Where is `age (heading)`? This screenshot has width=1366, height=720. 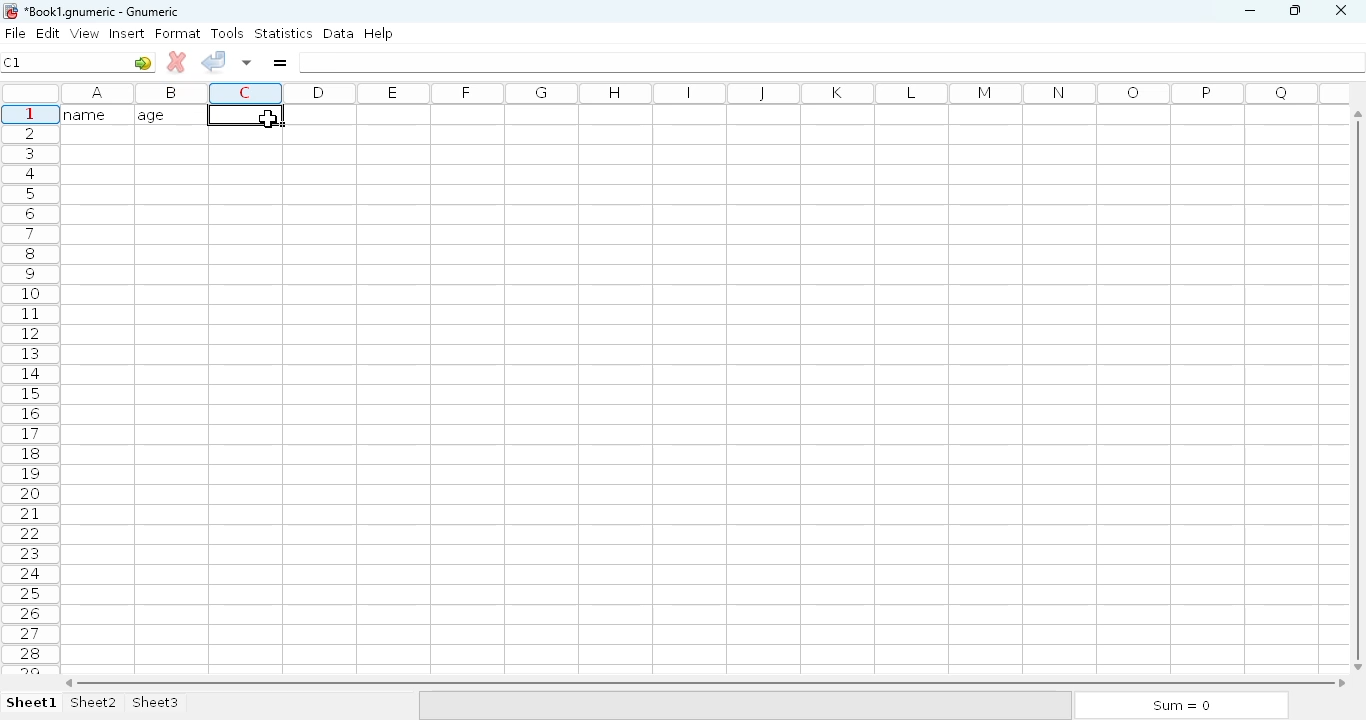 age (heading) is located at coordinates (165, 115).